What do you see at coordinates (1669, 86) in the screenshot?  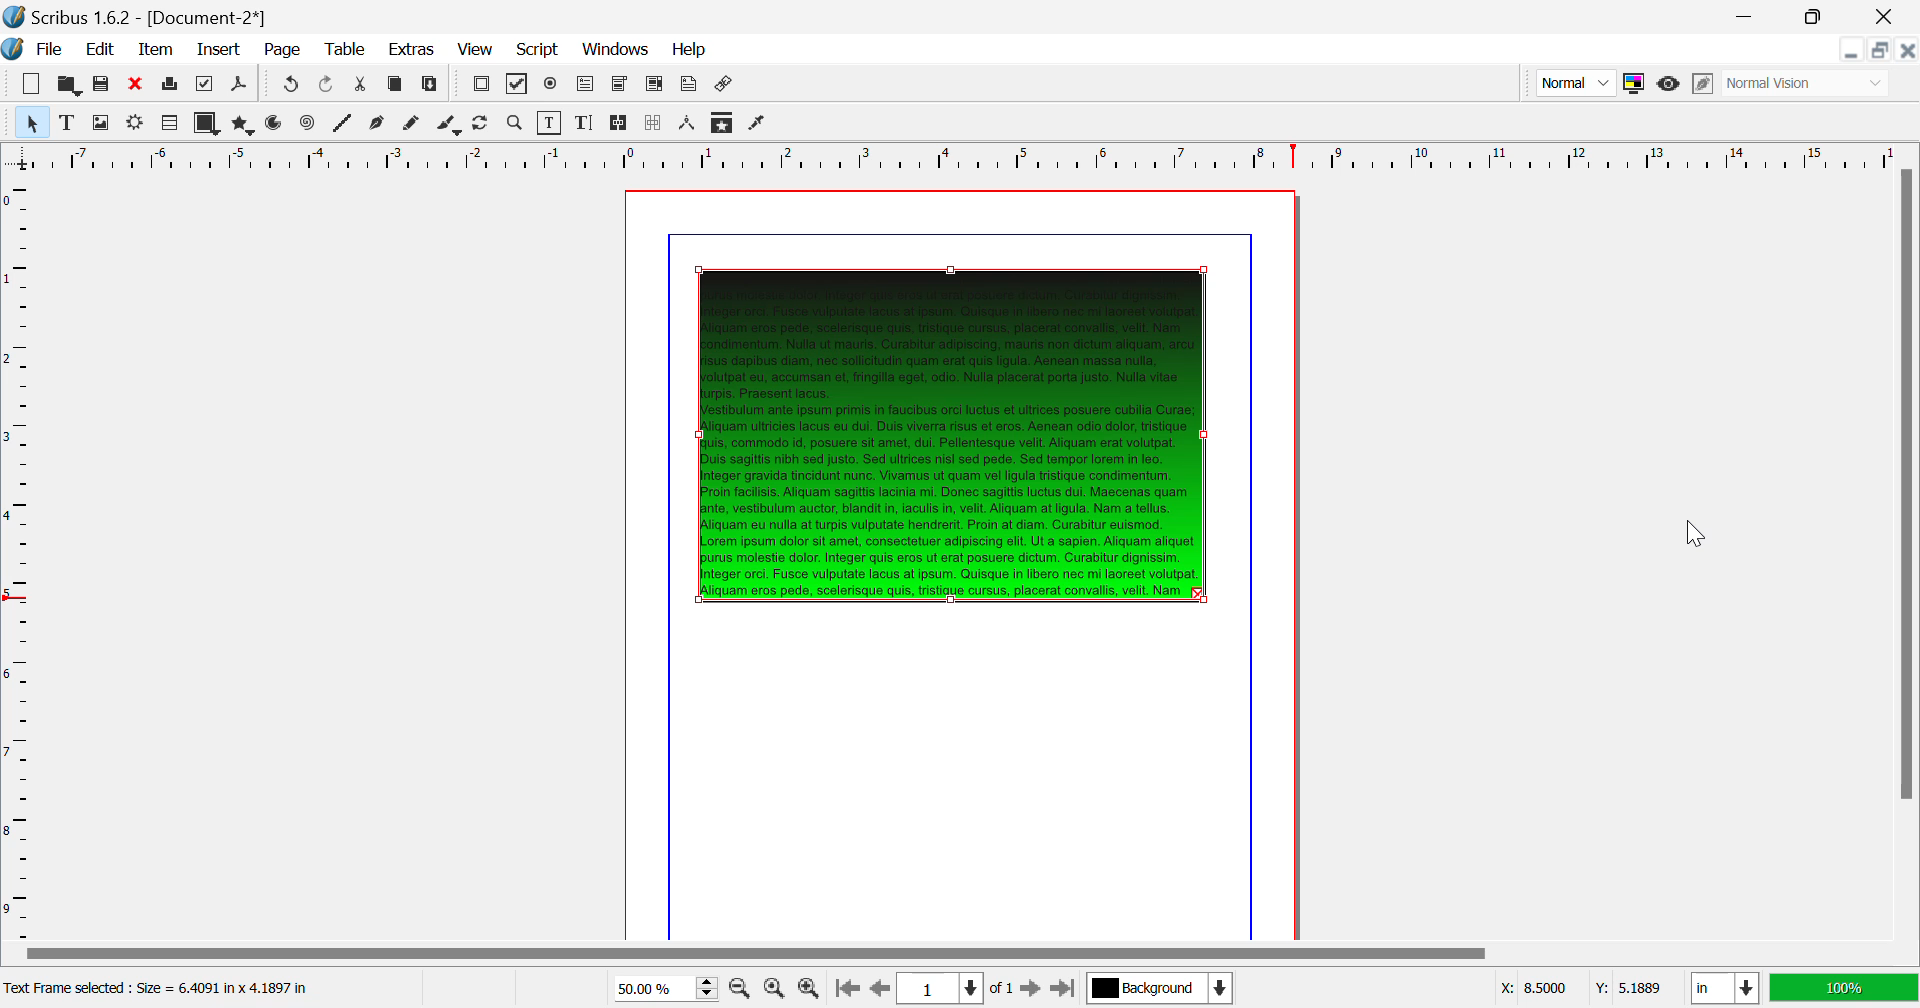 I see `Preview Mode` at bounding box center [1669, 86].